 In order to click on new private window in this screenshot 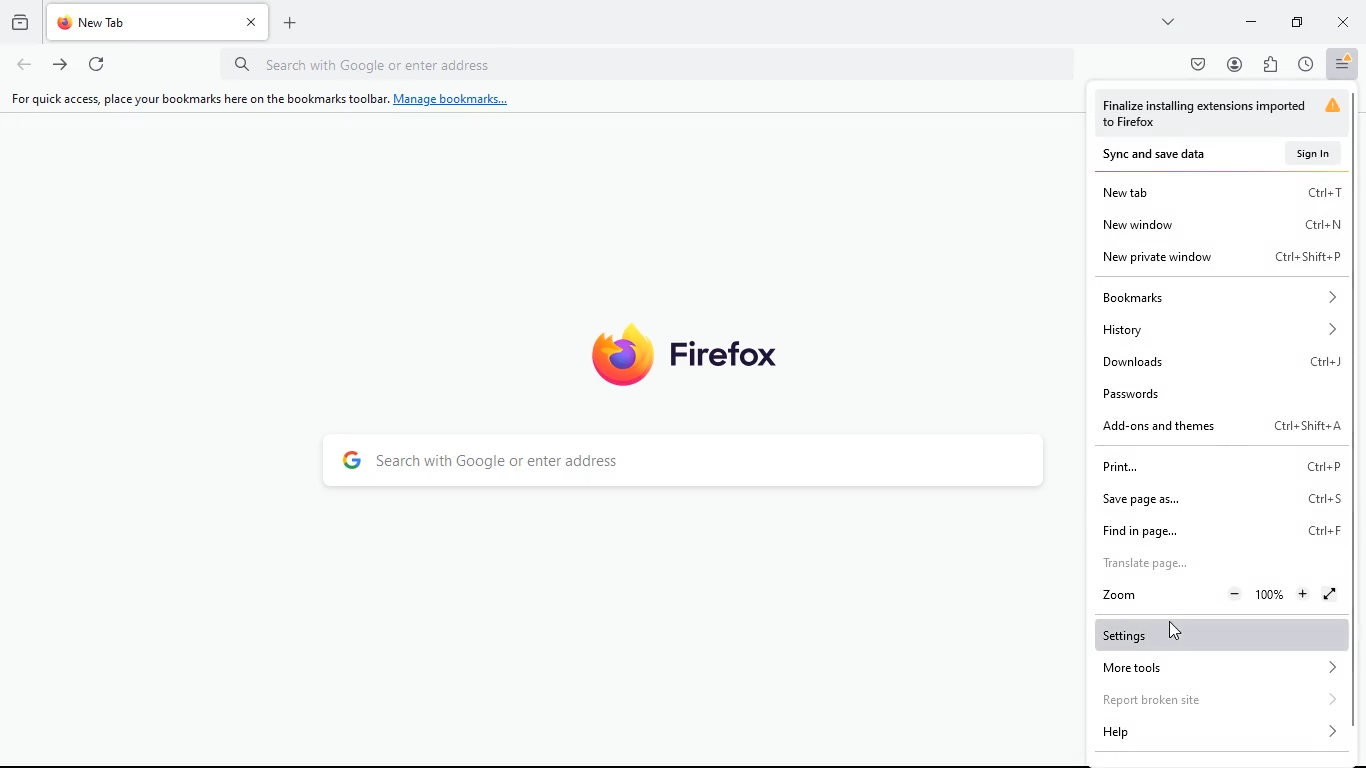, I will do `click(1221, 258)`.